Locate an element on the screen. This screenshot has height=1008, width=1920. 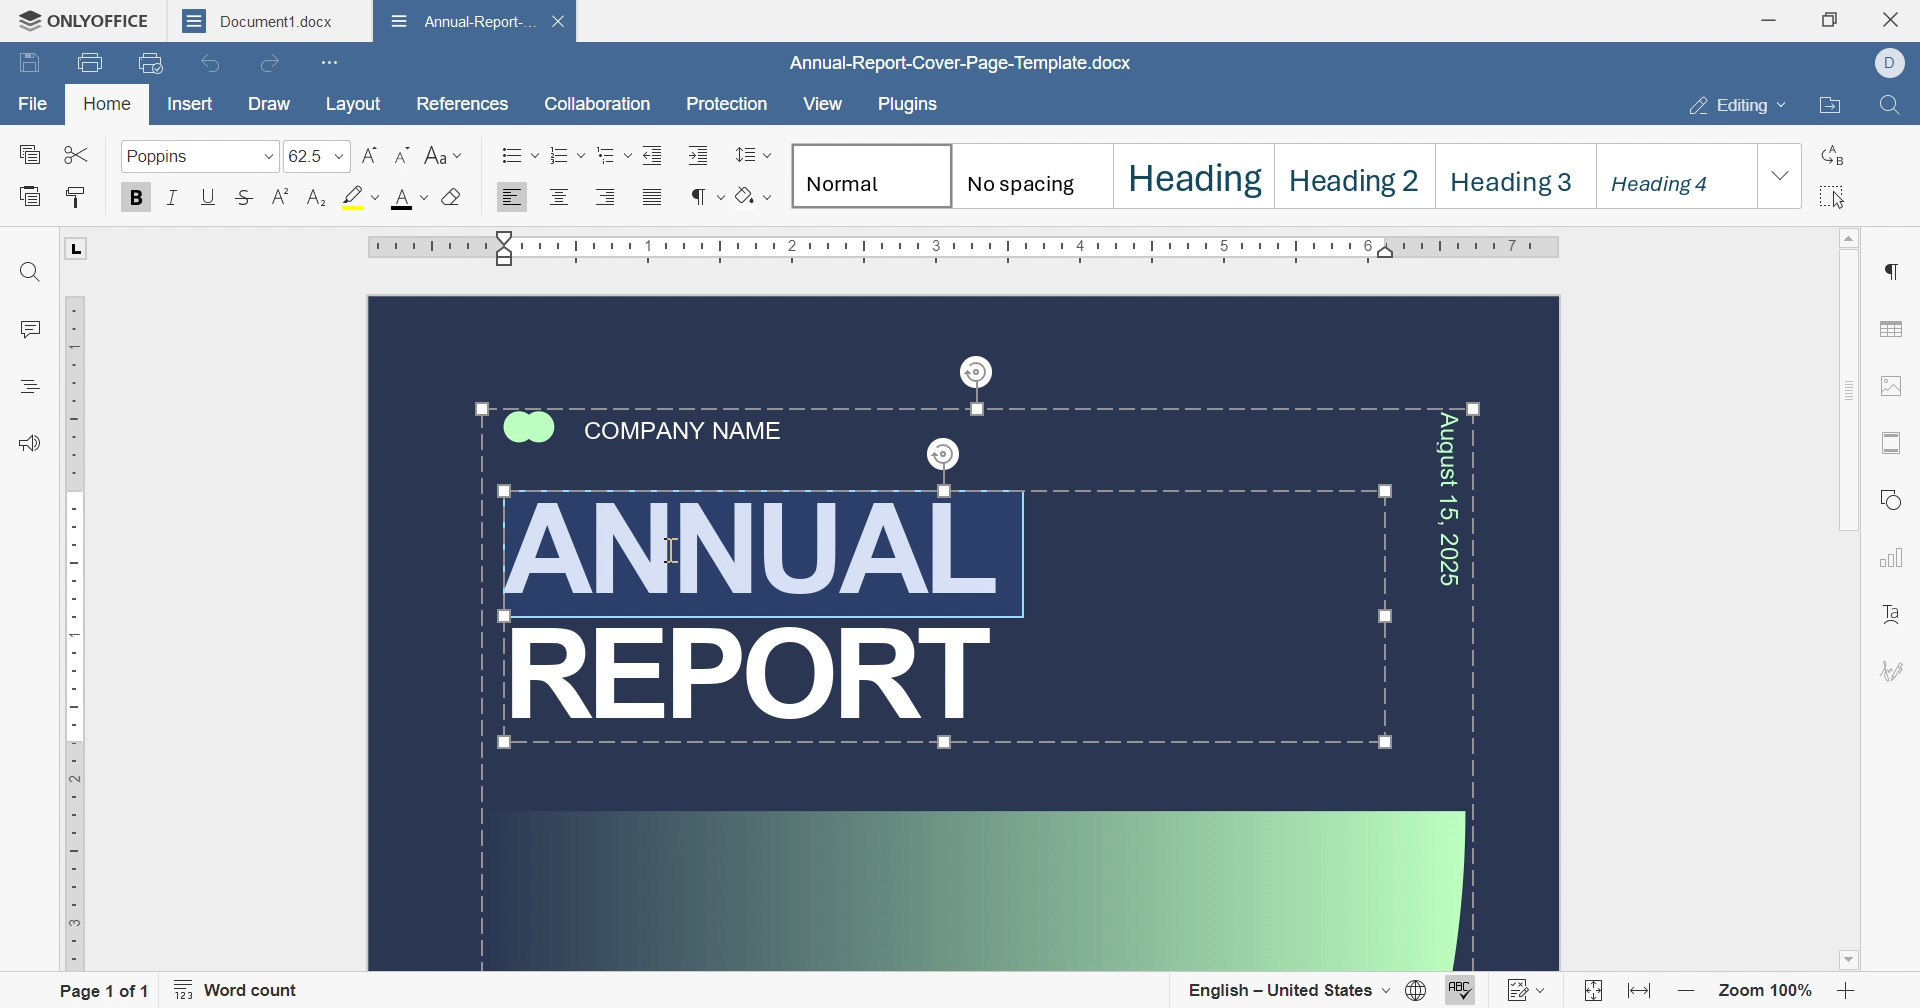
word count is located at coordinates (243, 990).